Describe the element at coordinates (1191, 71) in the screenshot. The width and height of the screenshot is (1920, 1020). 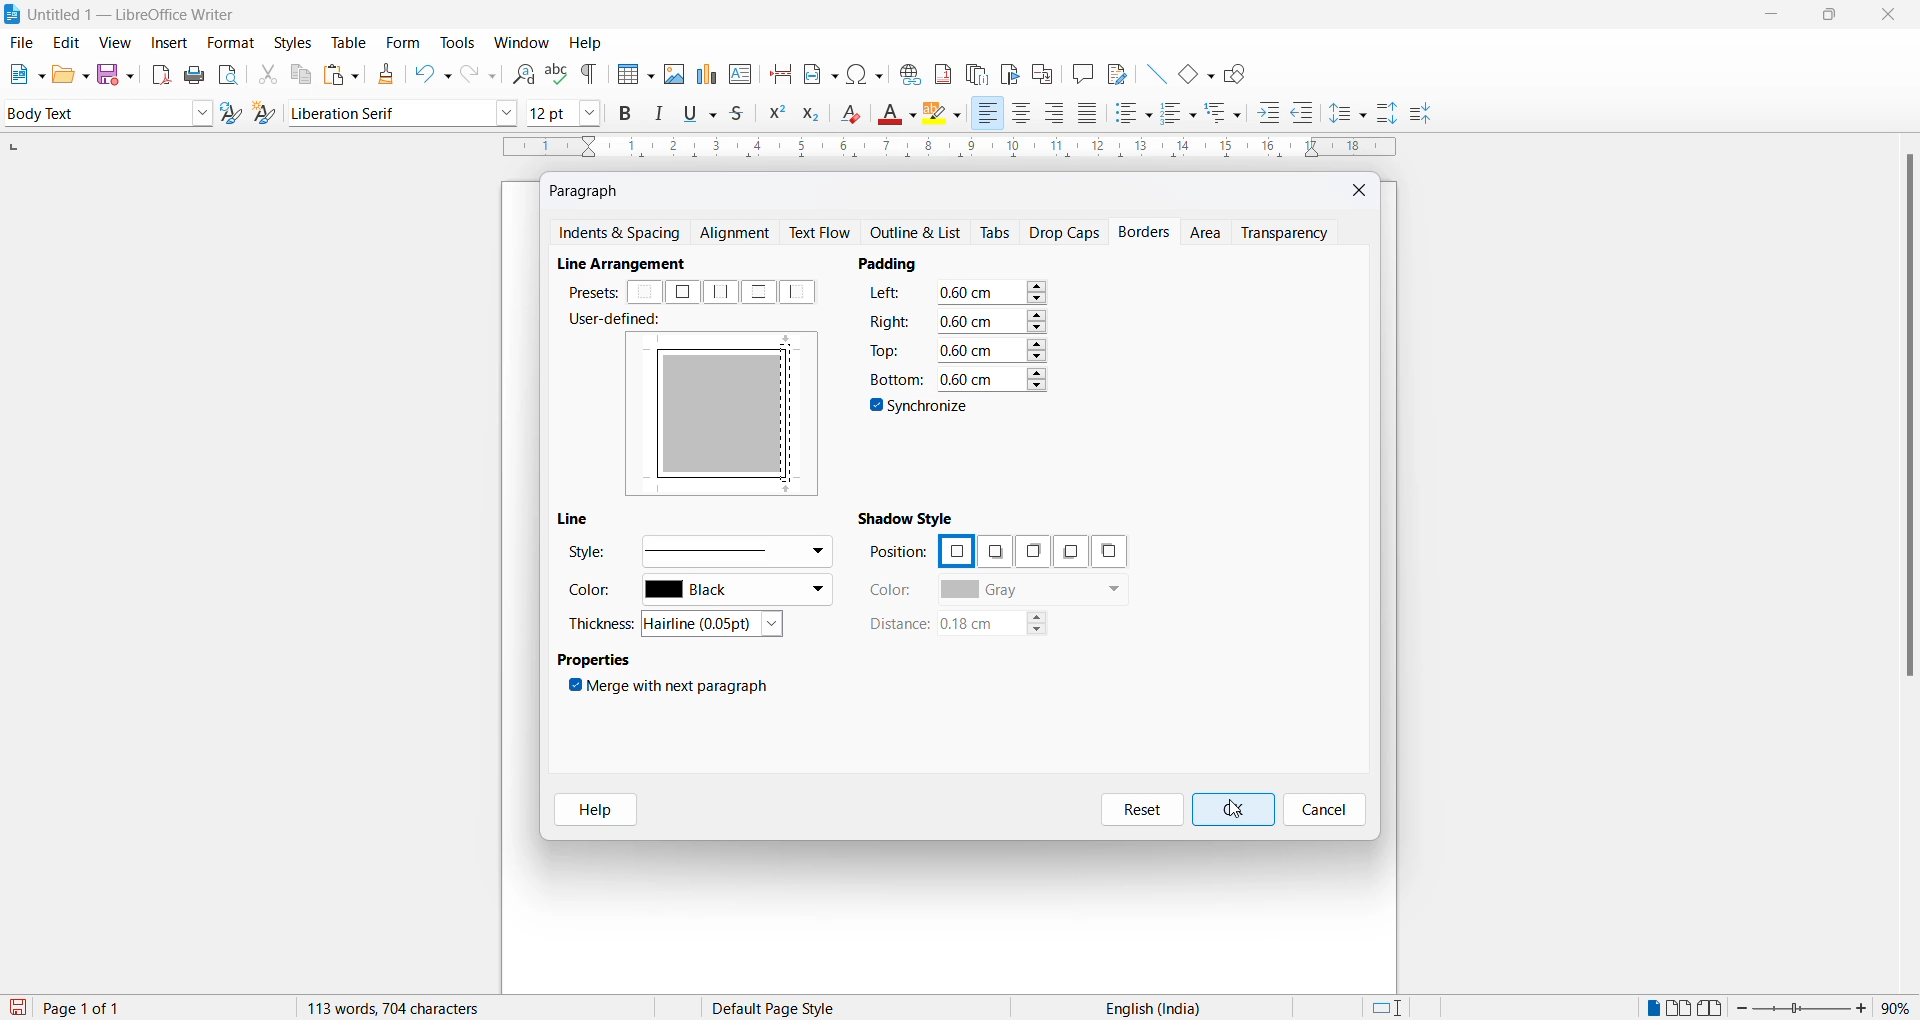
I see `basic shapes` at that location.